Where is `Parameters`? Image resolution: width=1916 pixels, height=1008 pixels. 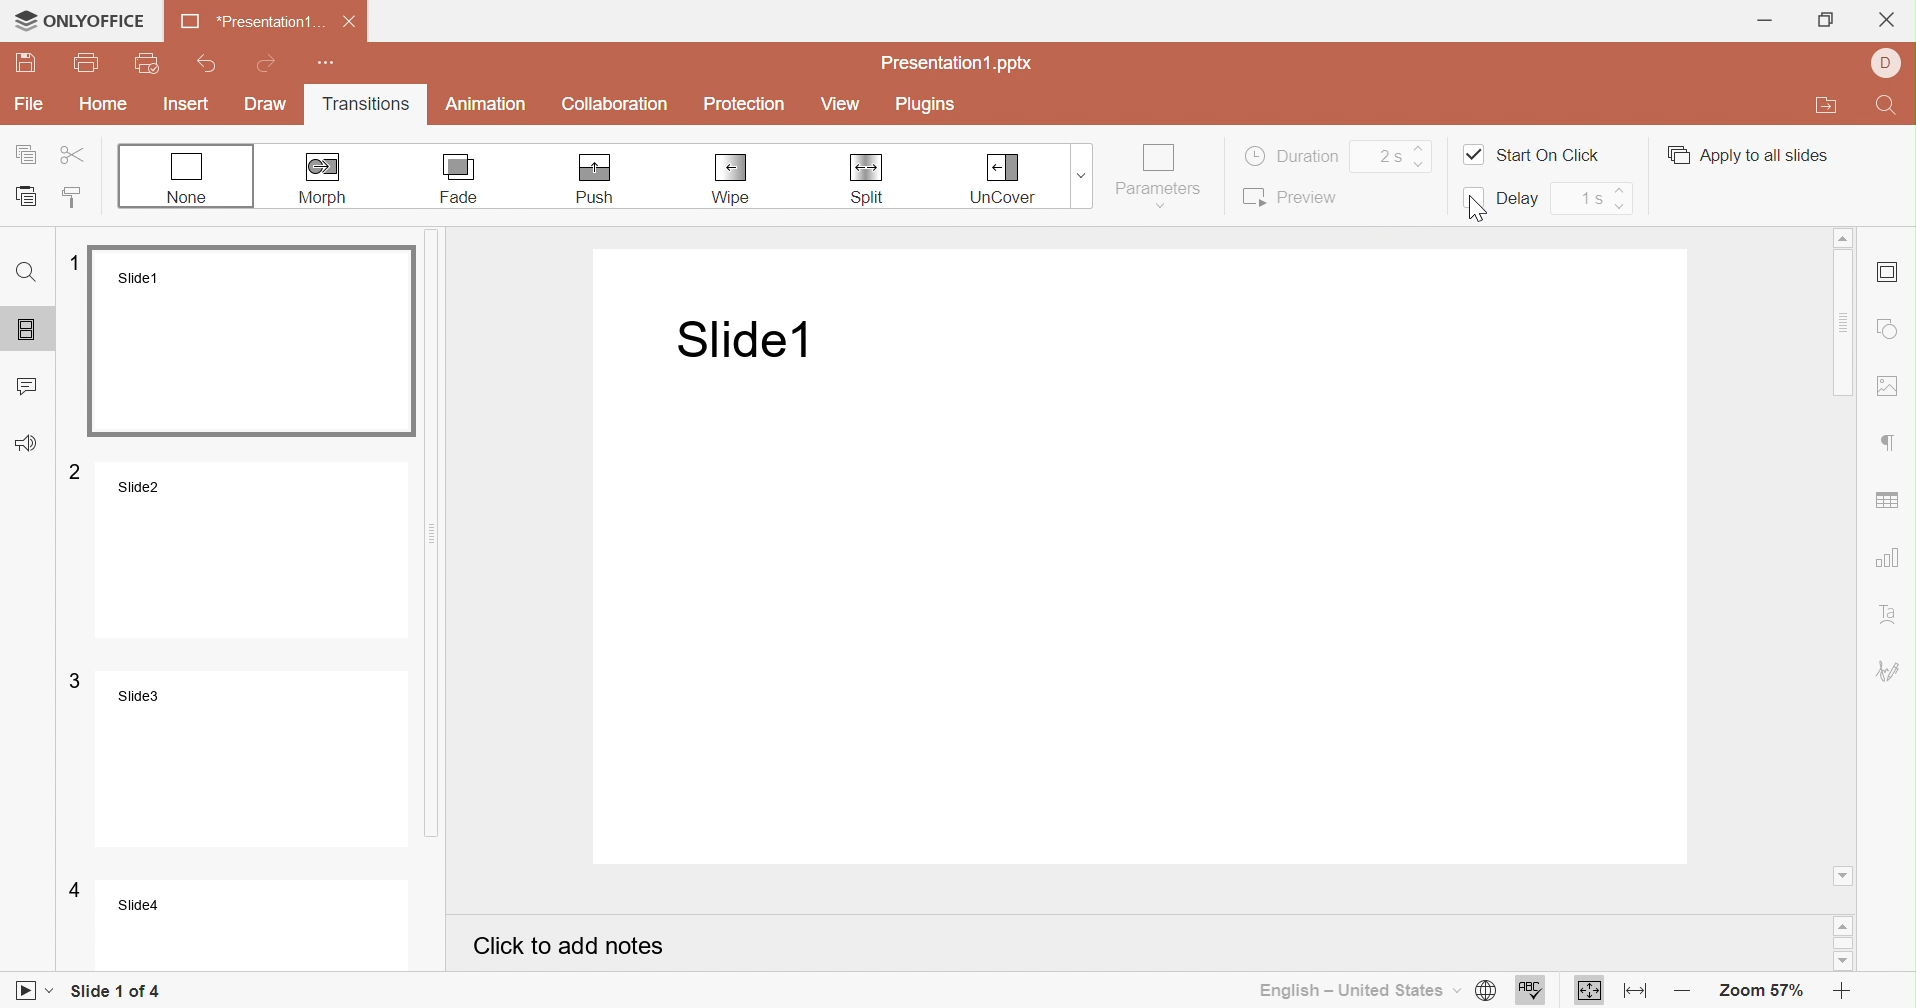
Parameters is located at coordinates (1159, 175).